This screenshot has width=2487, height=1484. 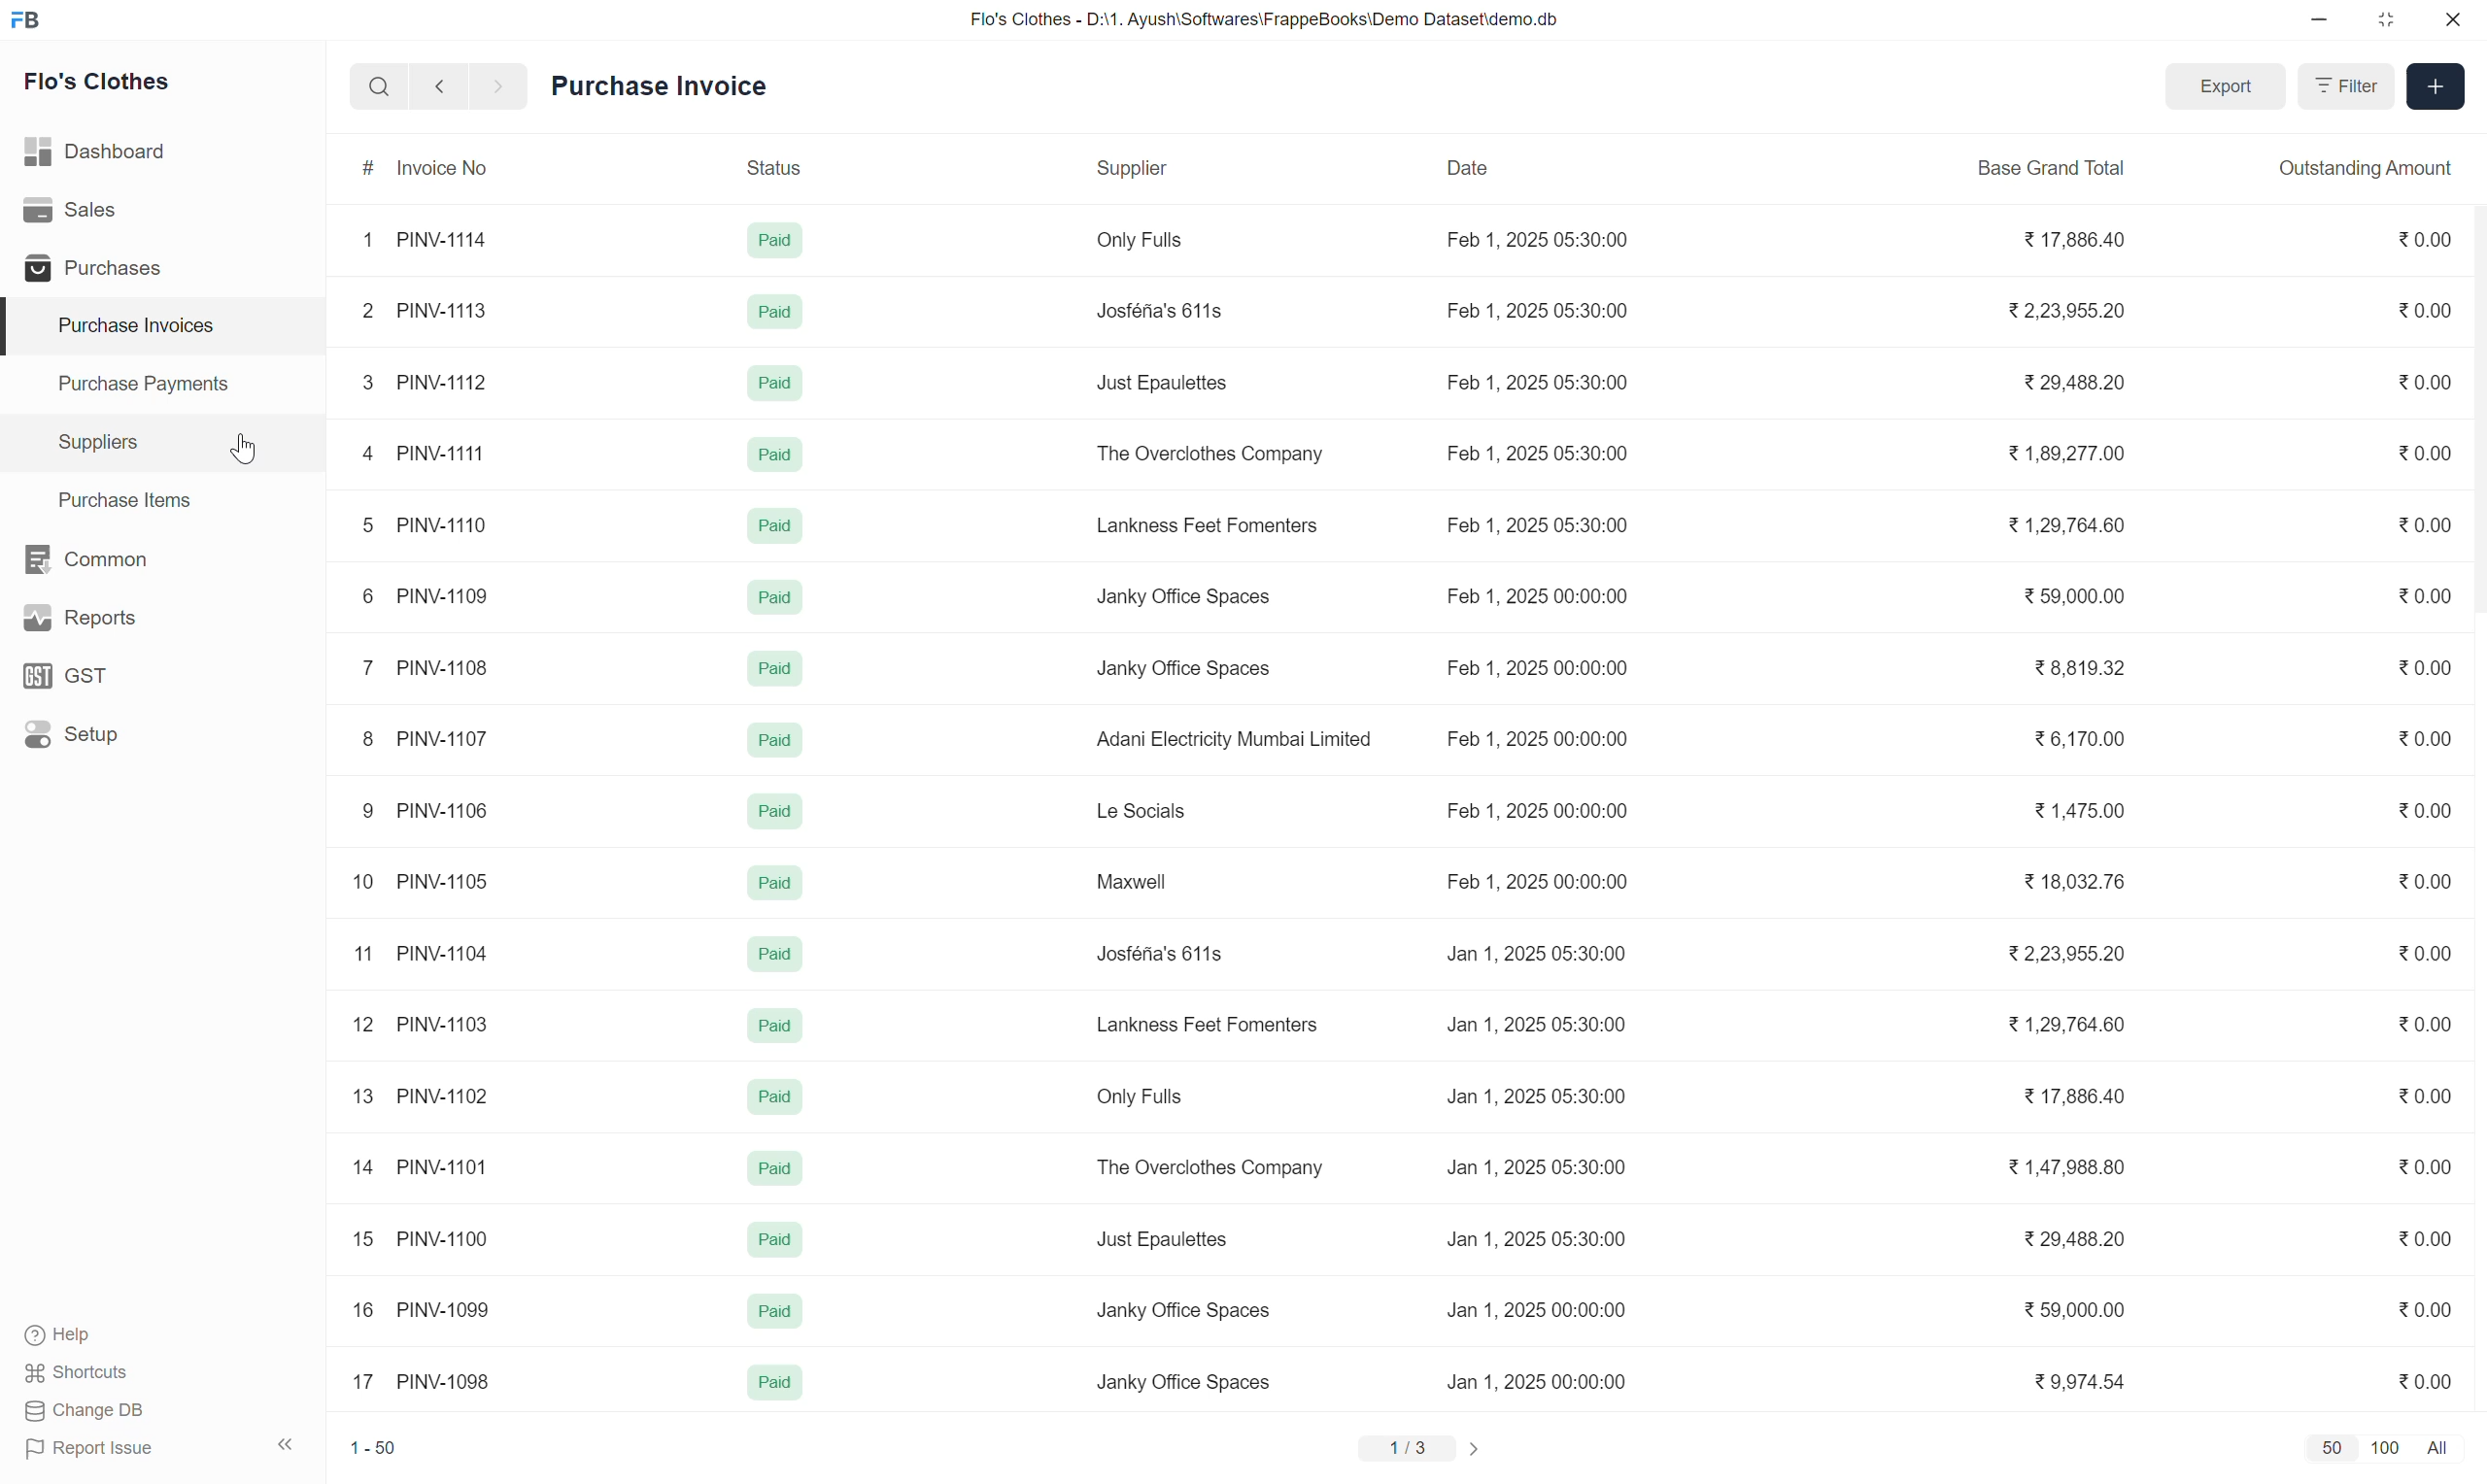 I want to click on paid, so click(x=775, y=1168).